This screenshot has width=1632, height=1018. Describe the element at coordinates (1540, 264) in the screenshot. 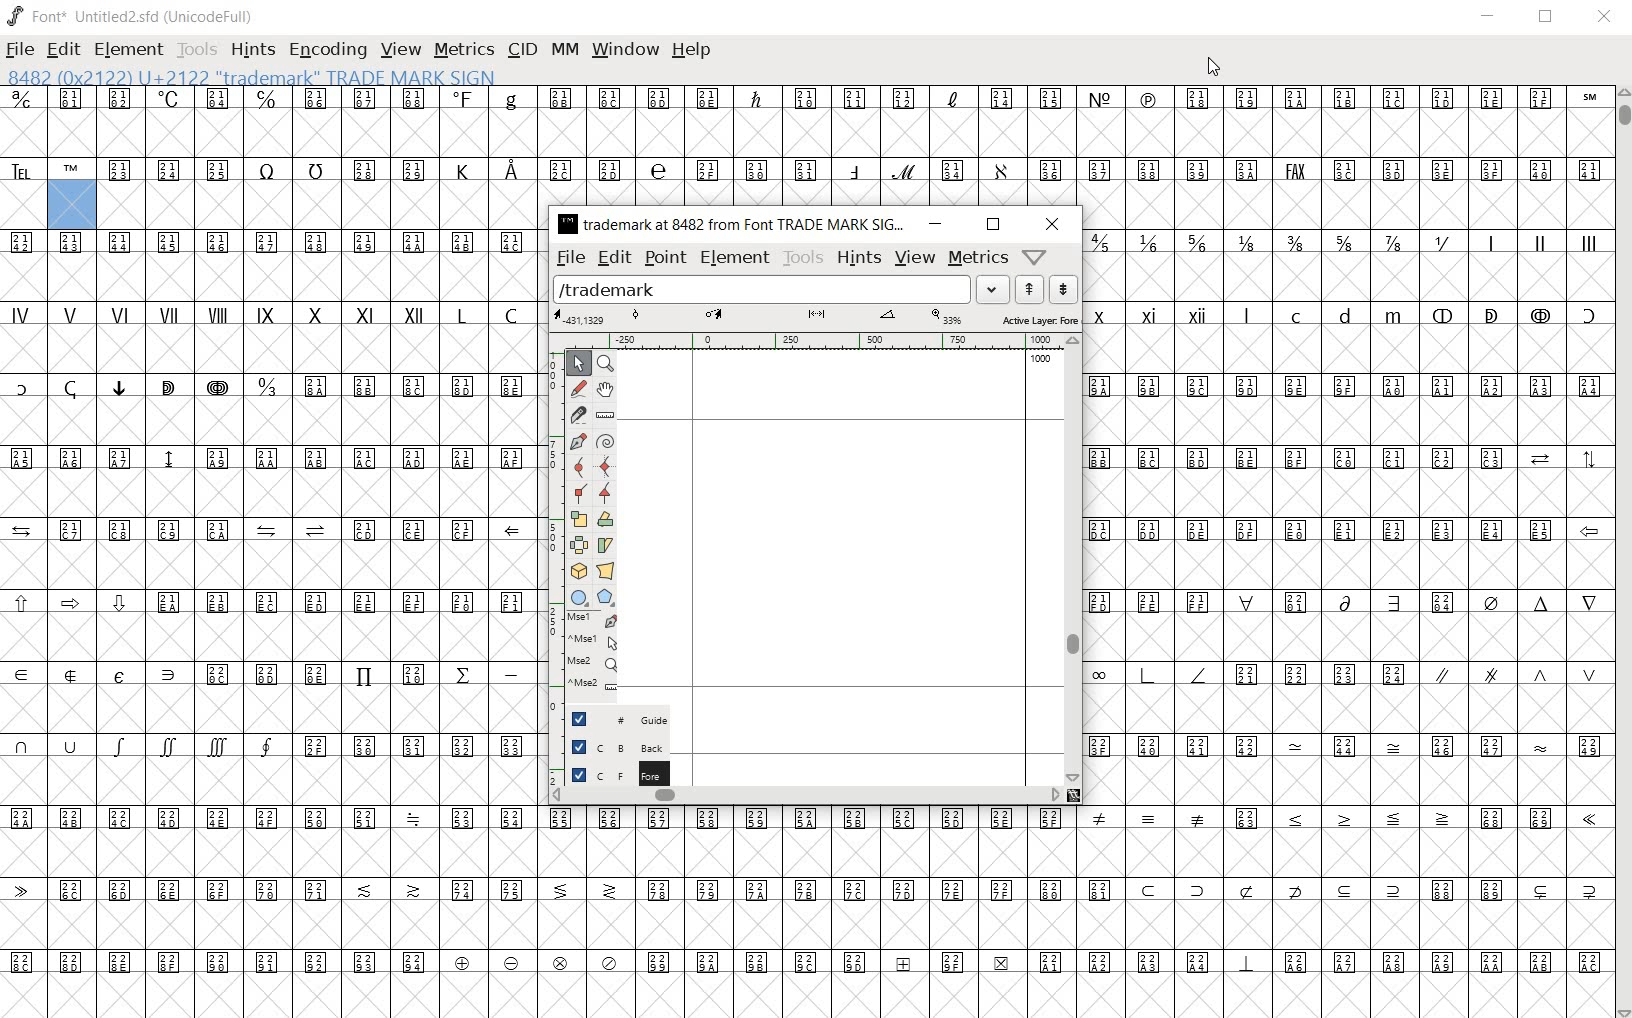

I see `roman characters` at that location.